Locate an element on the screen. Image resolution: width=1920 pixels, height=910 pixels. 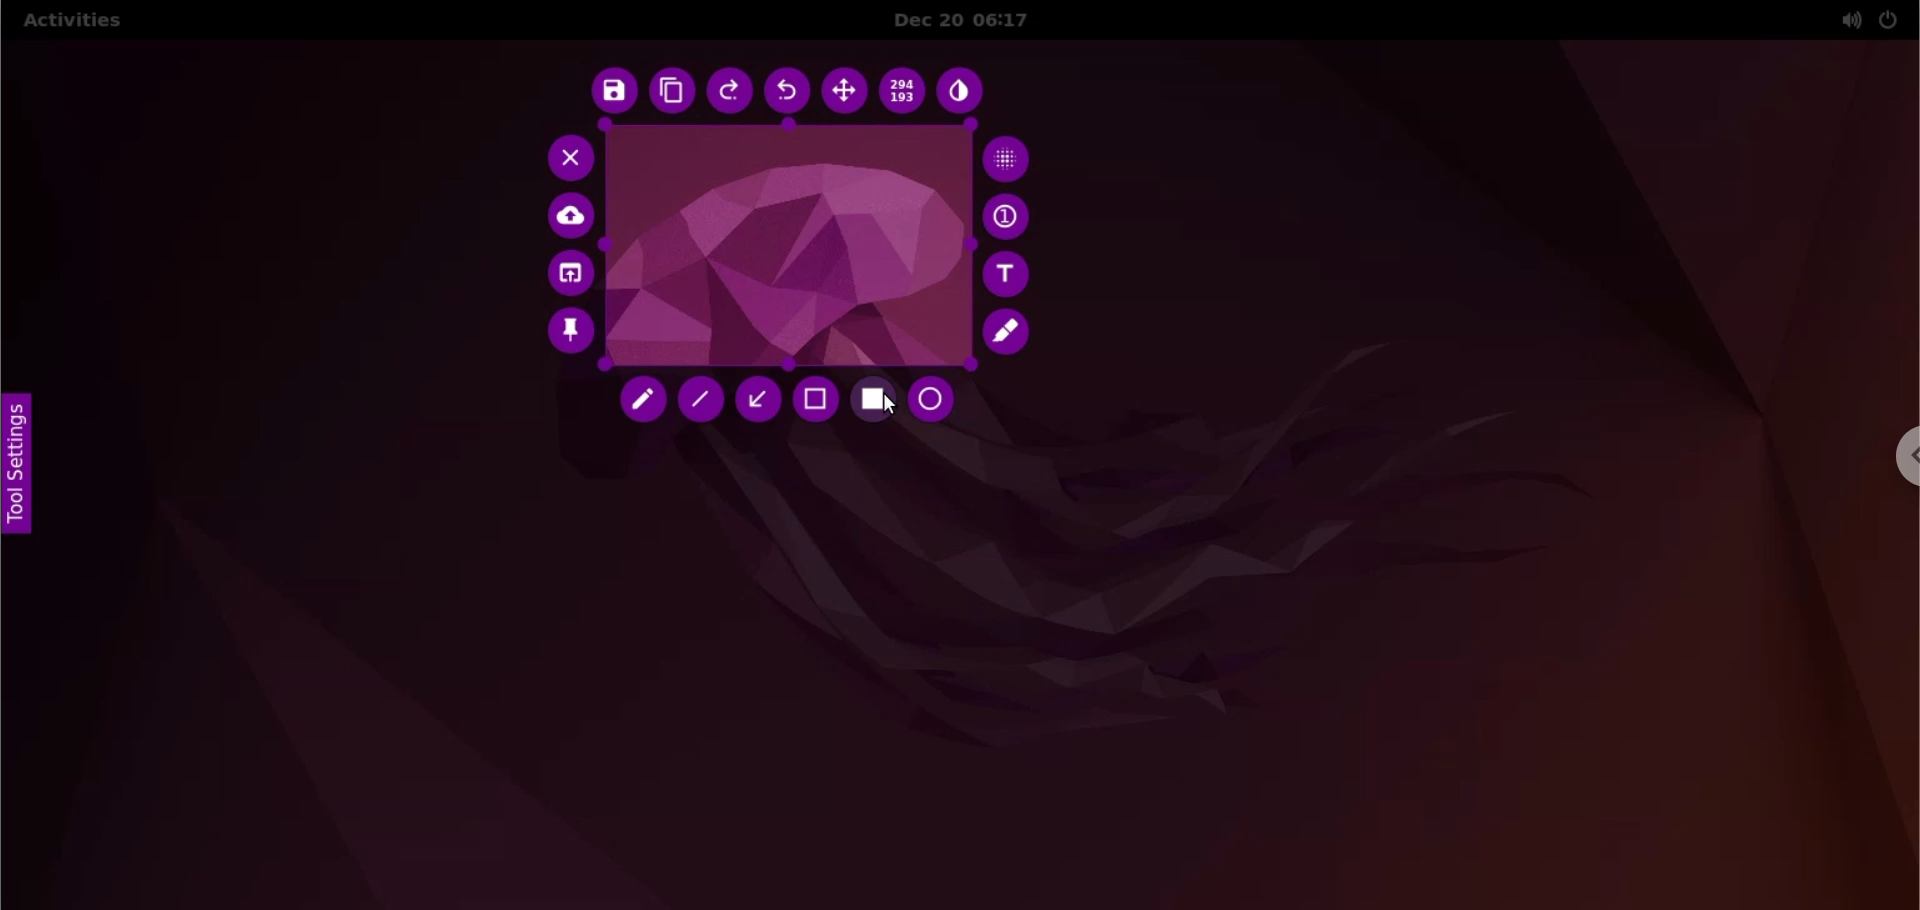
add text is located at coordinates (1009, 274).